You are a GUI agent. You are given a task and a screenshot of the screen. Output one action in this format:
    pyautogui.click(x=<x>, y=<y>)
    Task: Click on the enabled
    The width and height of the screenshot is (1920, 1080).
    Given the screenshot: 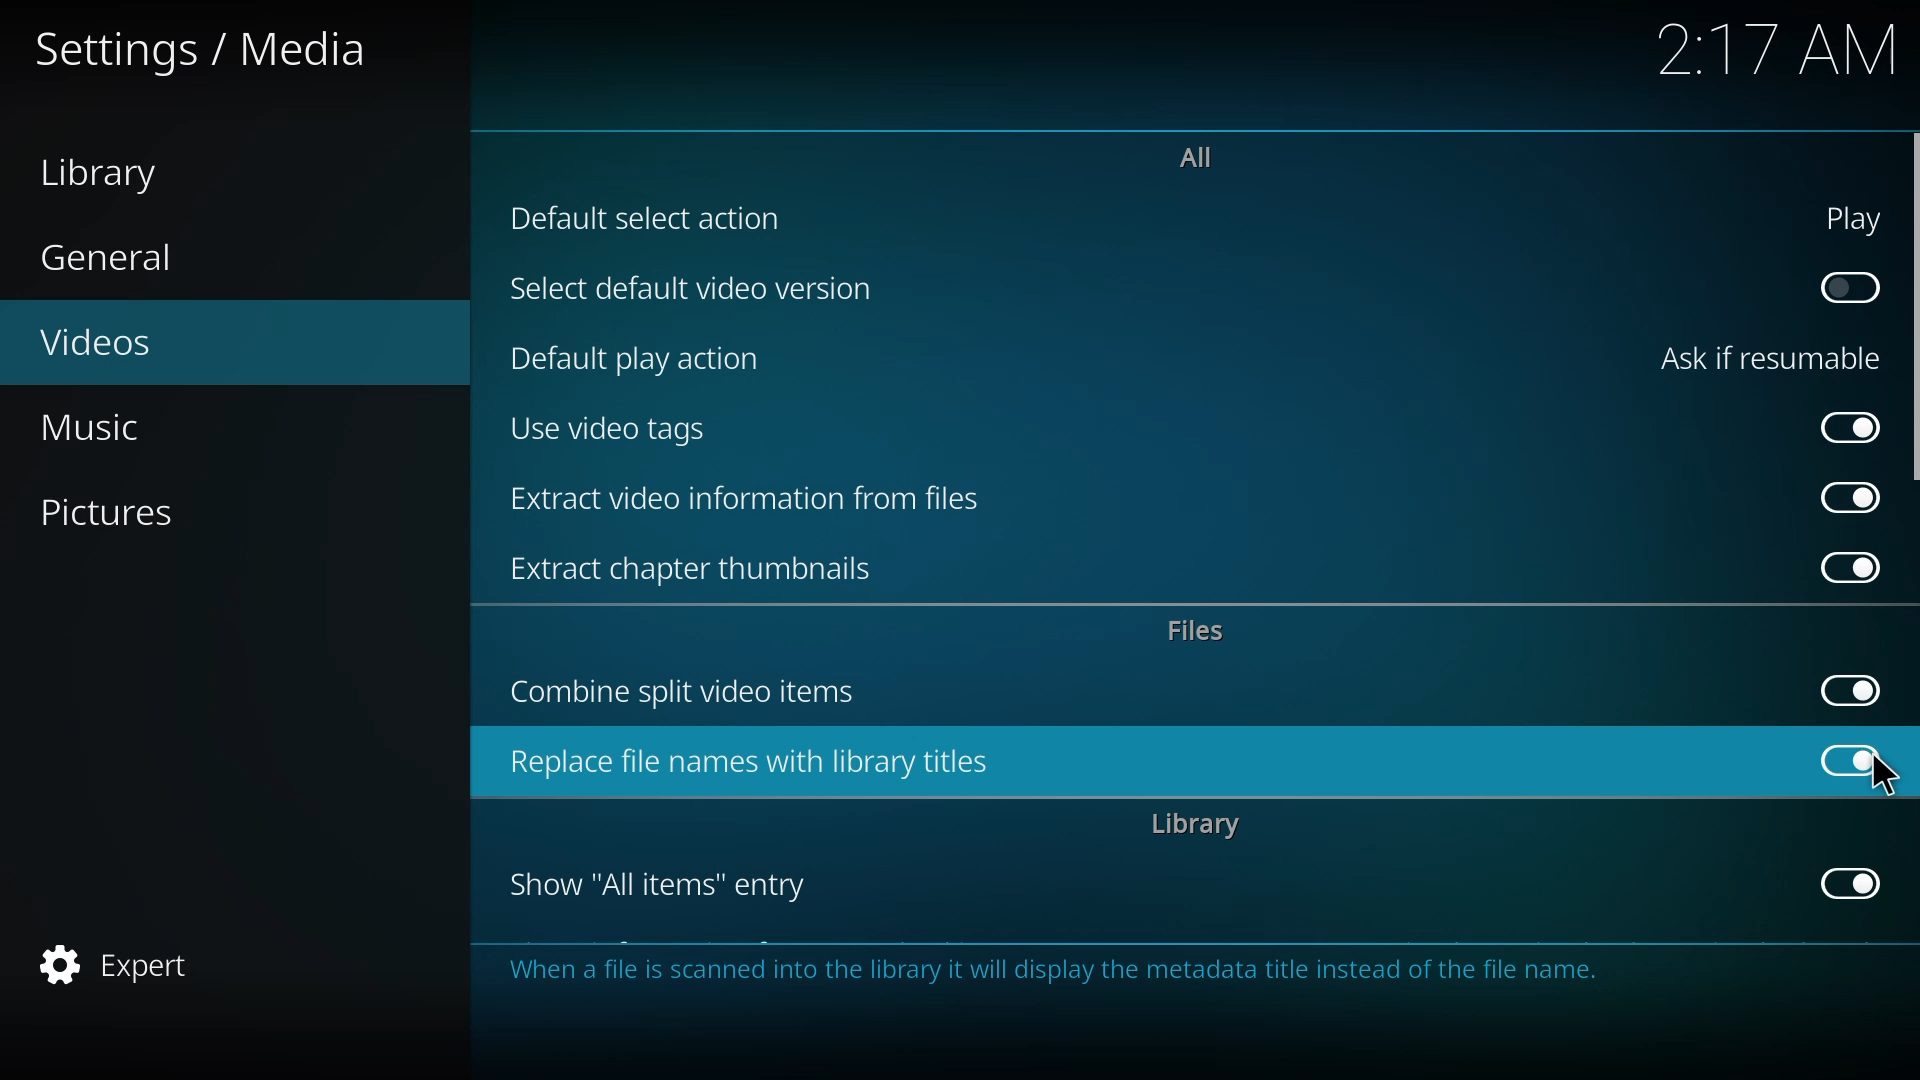 What is the action you would take?
    pyautogui.click(x=1842, y=883)
    